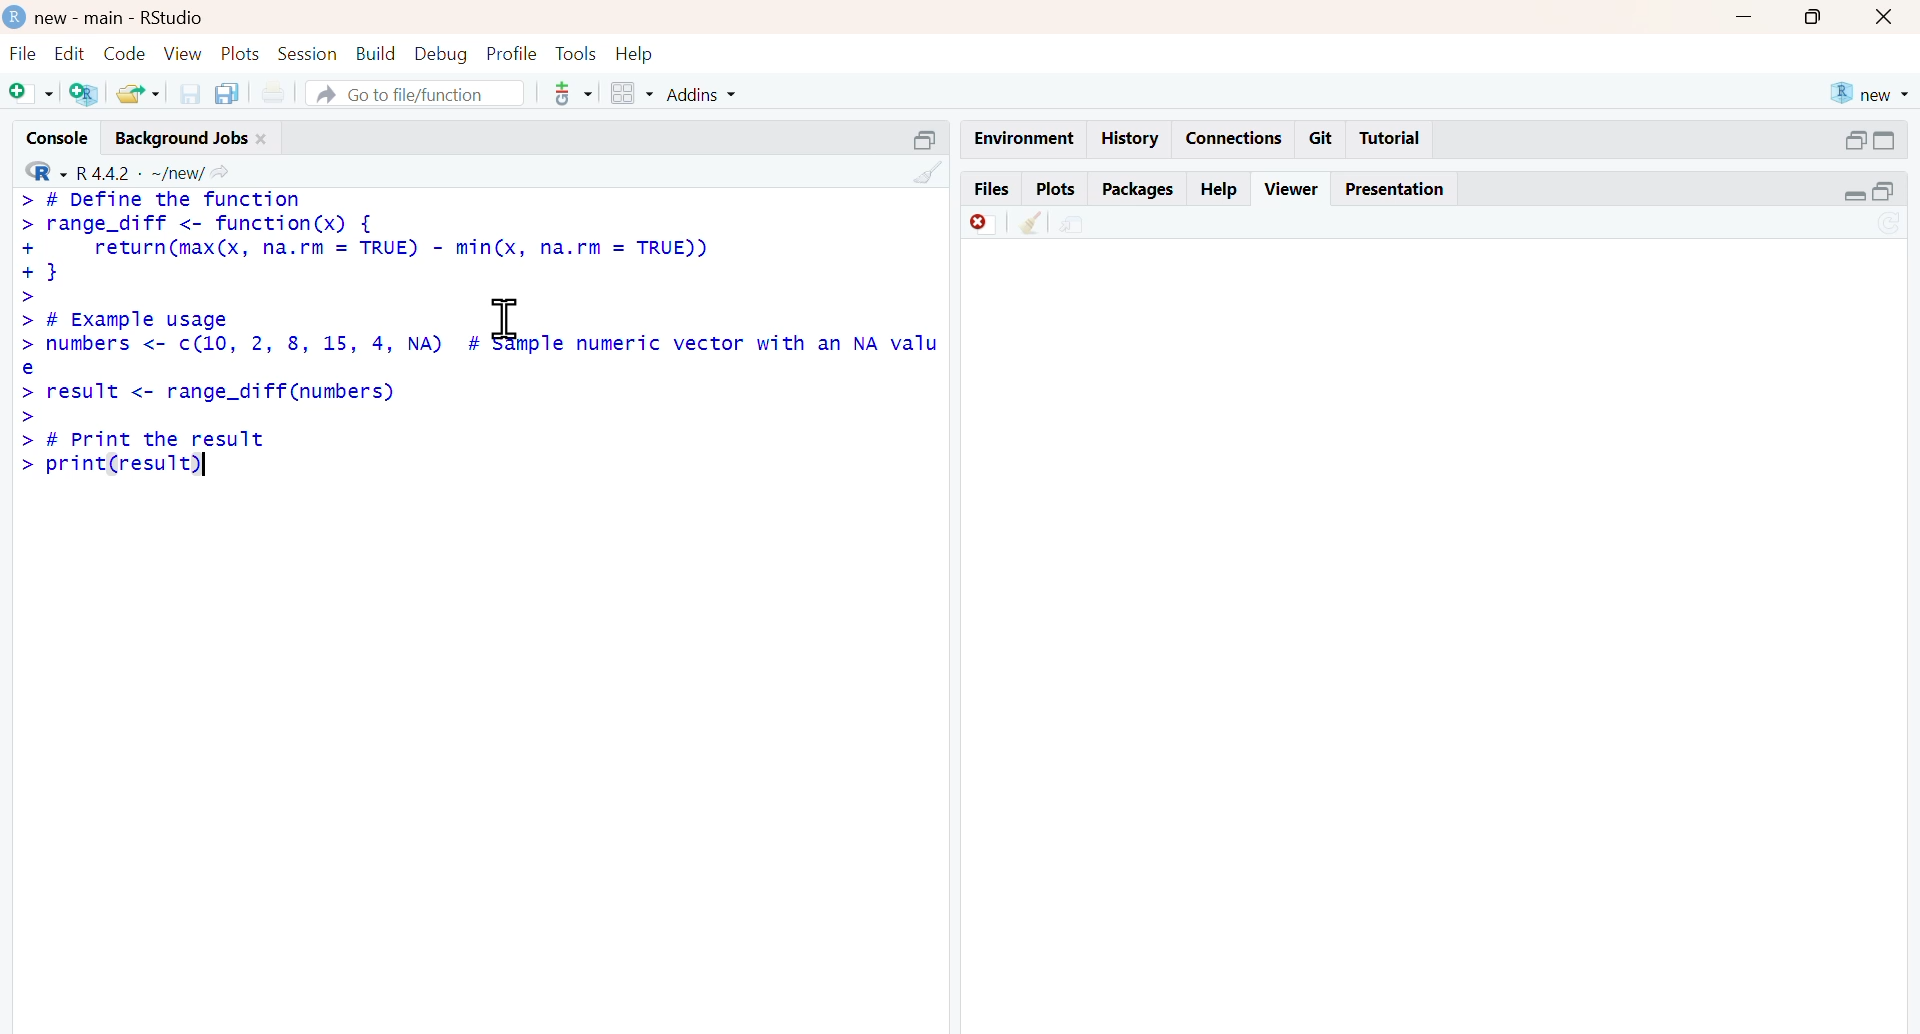  I want to click on maximise, so click(1815, 15).